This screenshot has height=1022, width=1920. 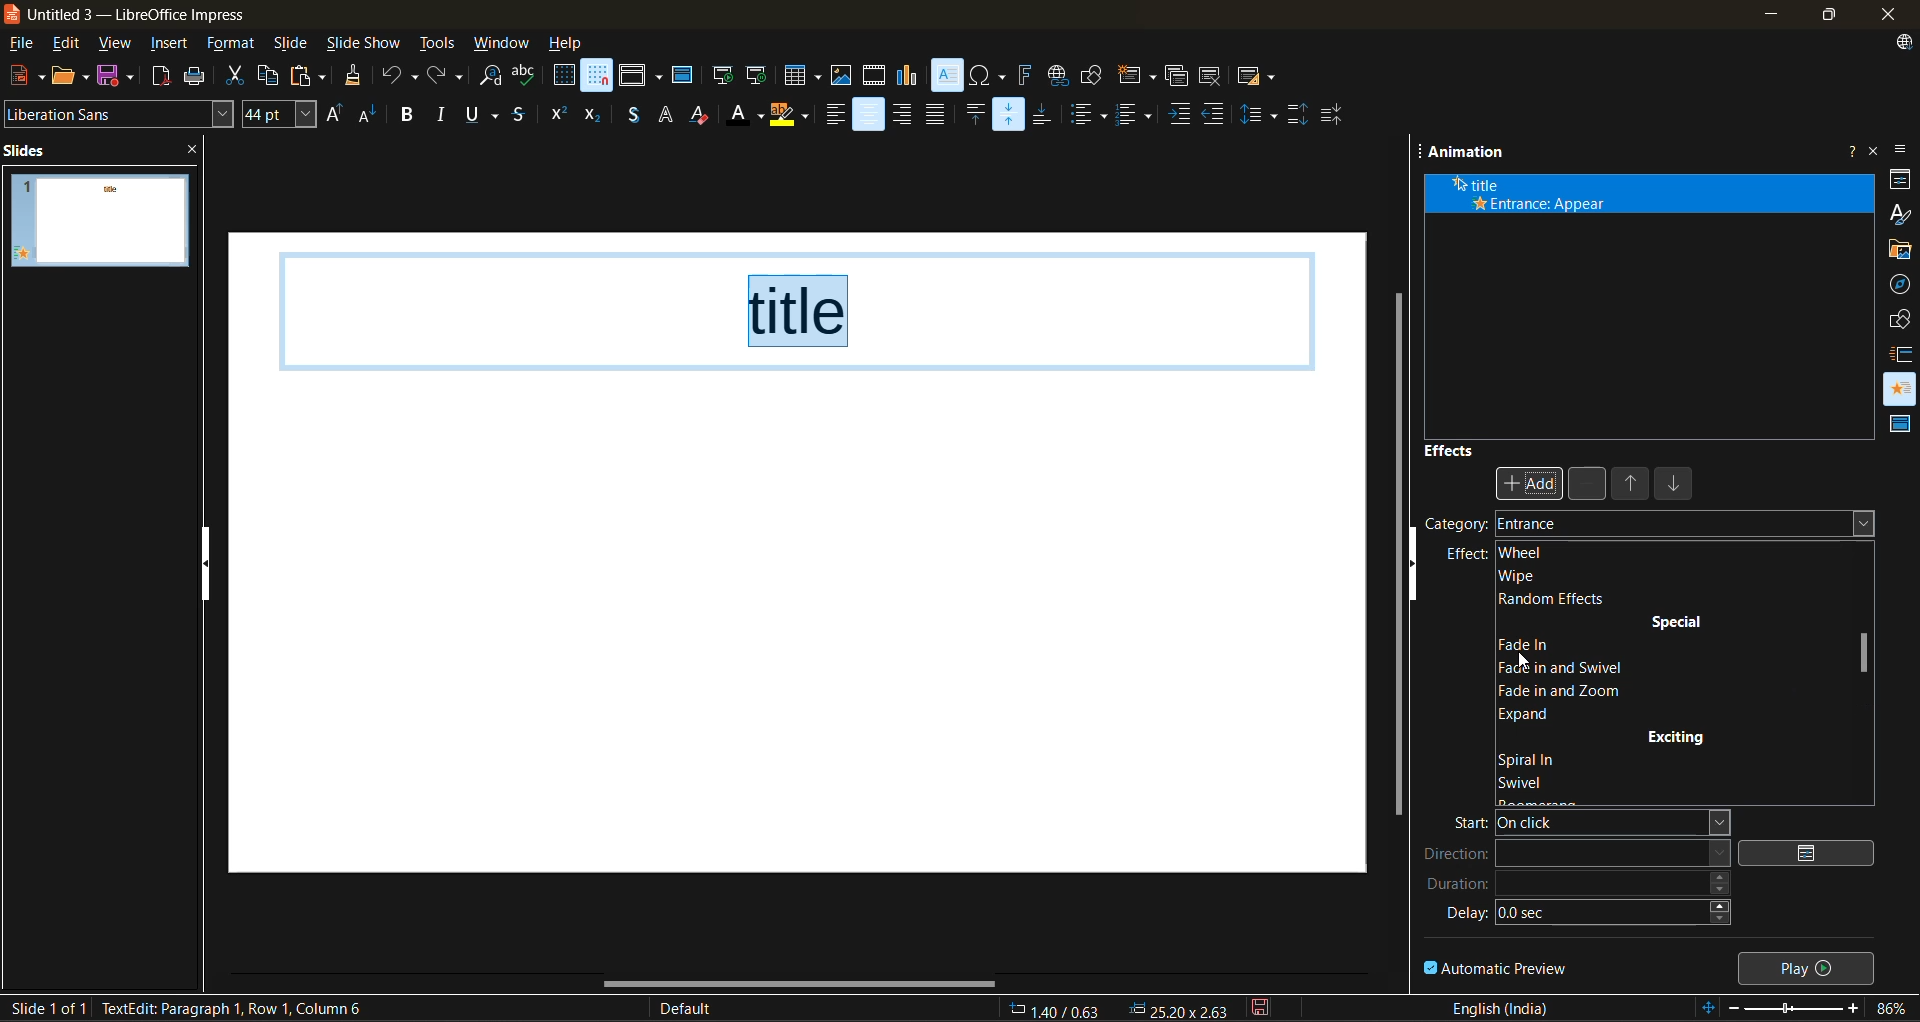 I want to click on toggle shadow, so click(x=633, y=117).